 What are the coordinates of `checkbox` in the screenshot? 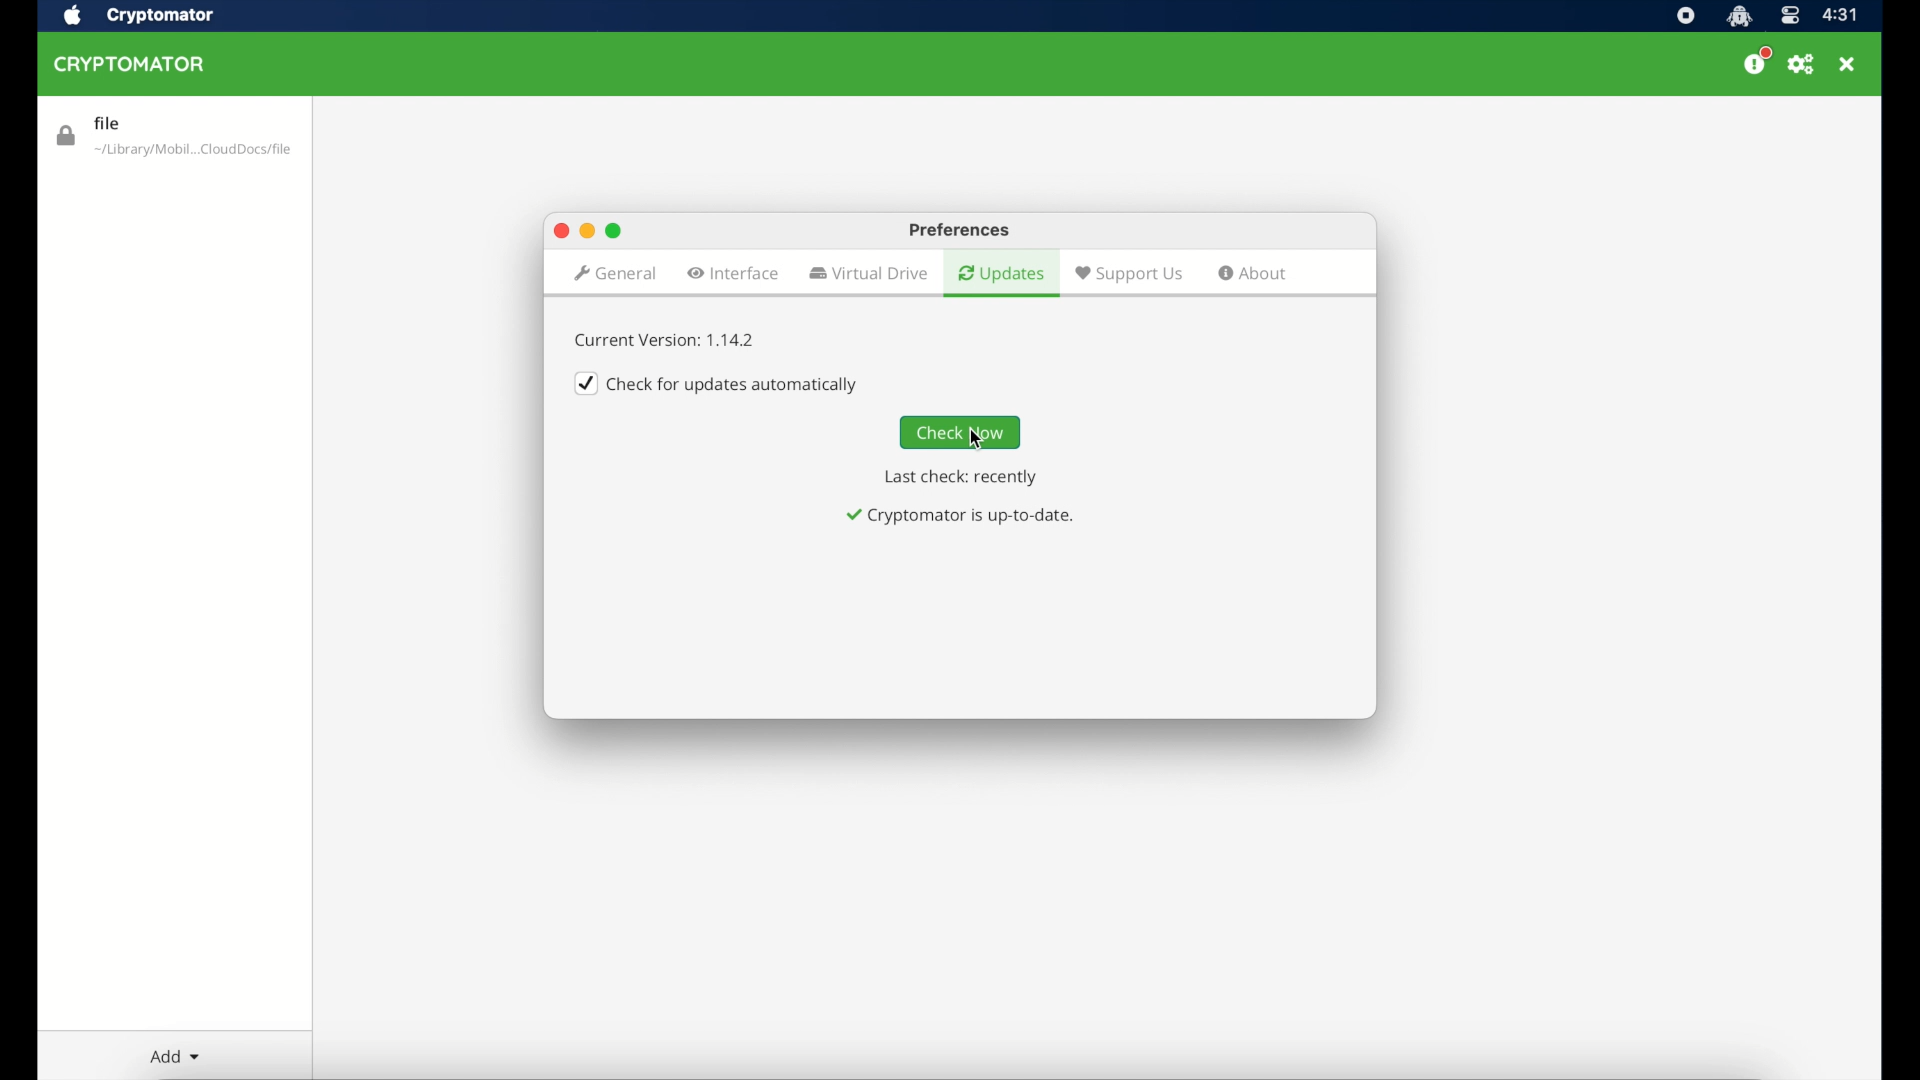 It's located at (718, 383).